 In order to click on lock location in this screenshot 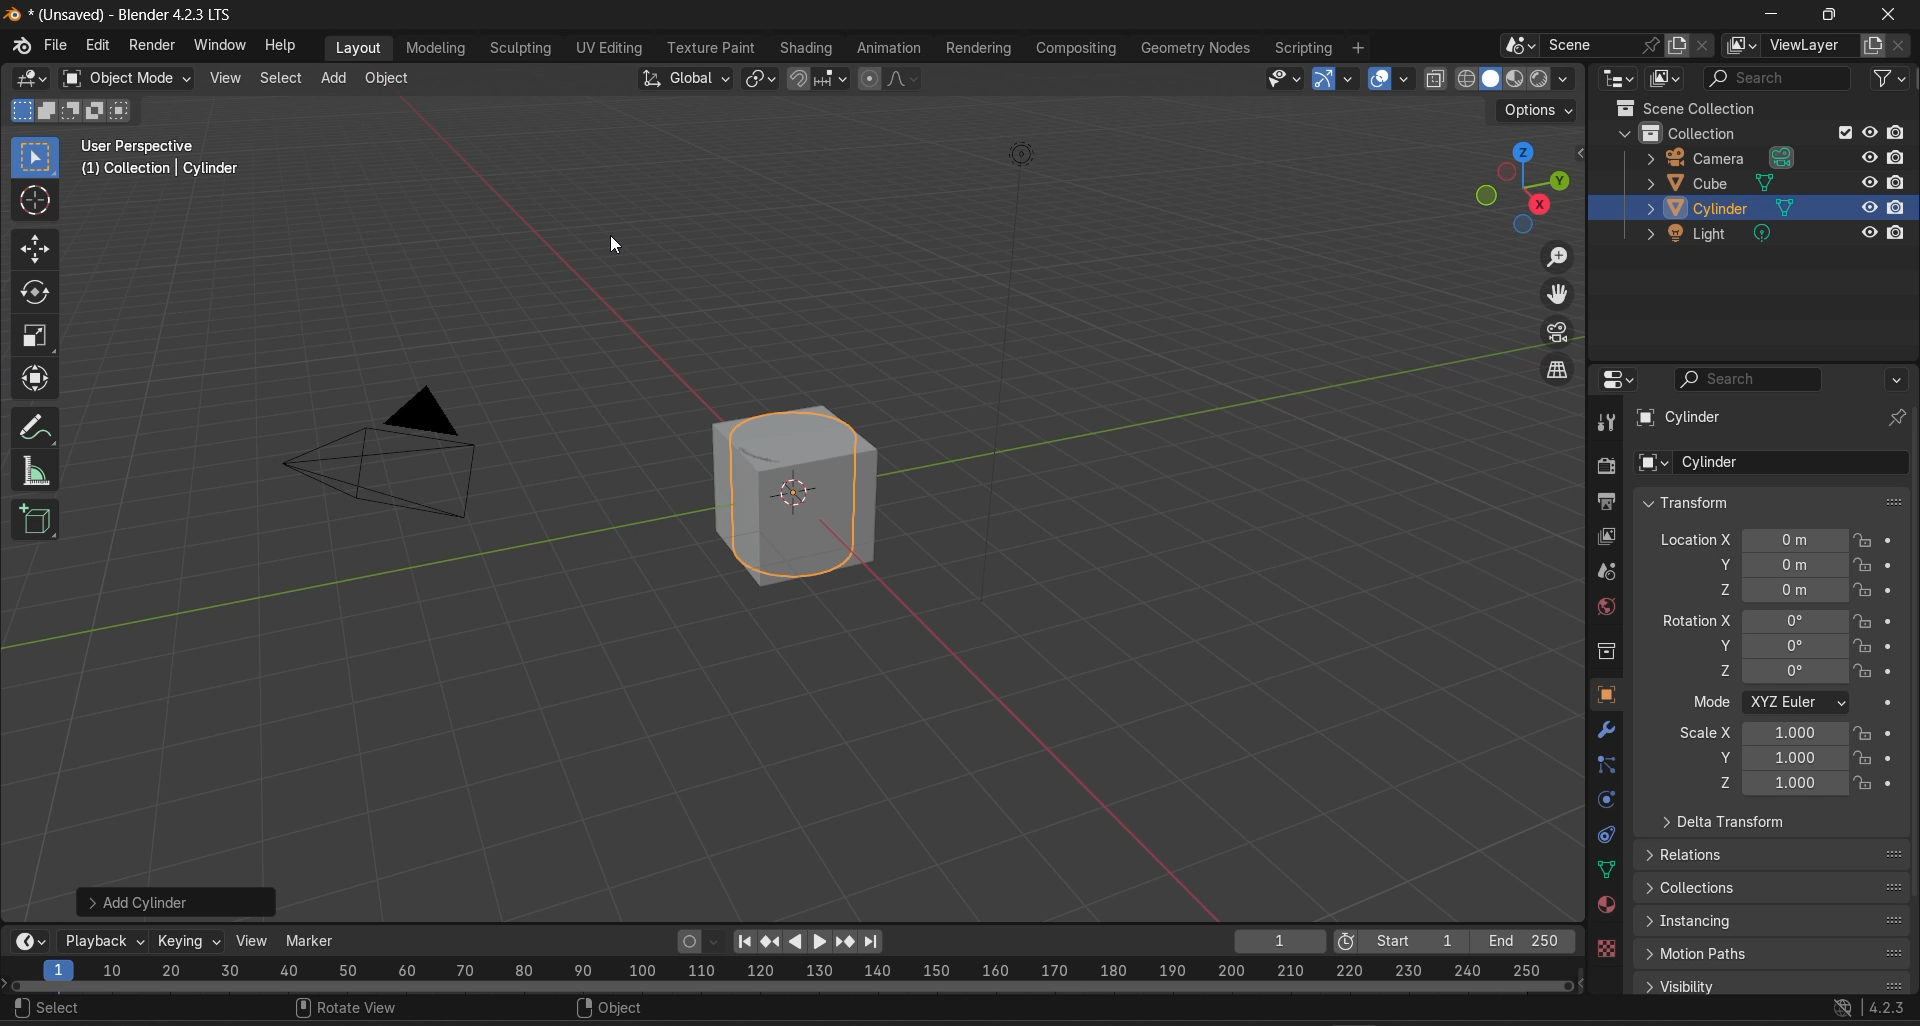, I will do `click(1863, 565)`.